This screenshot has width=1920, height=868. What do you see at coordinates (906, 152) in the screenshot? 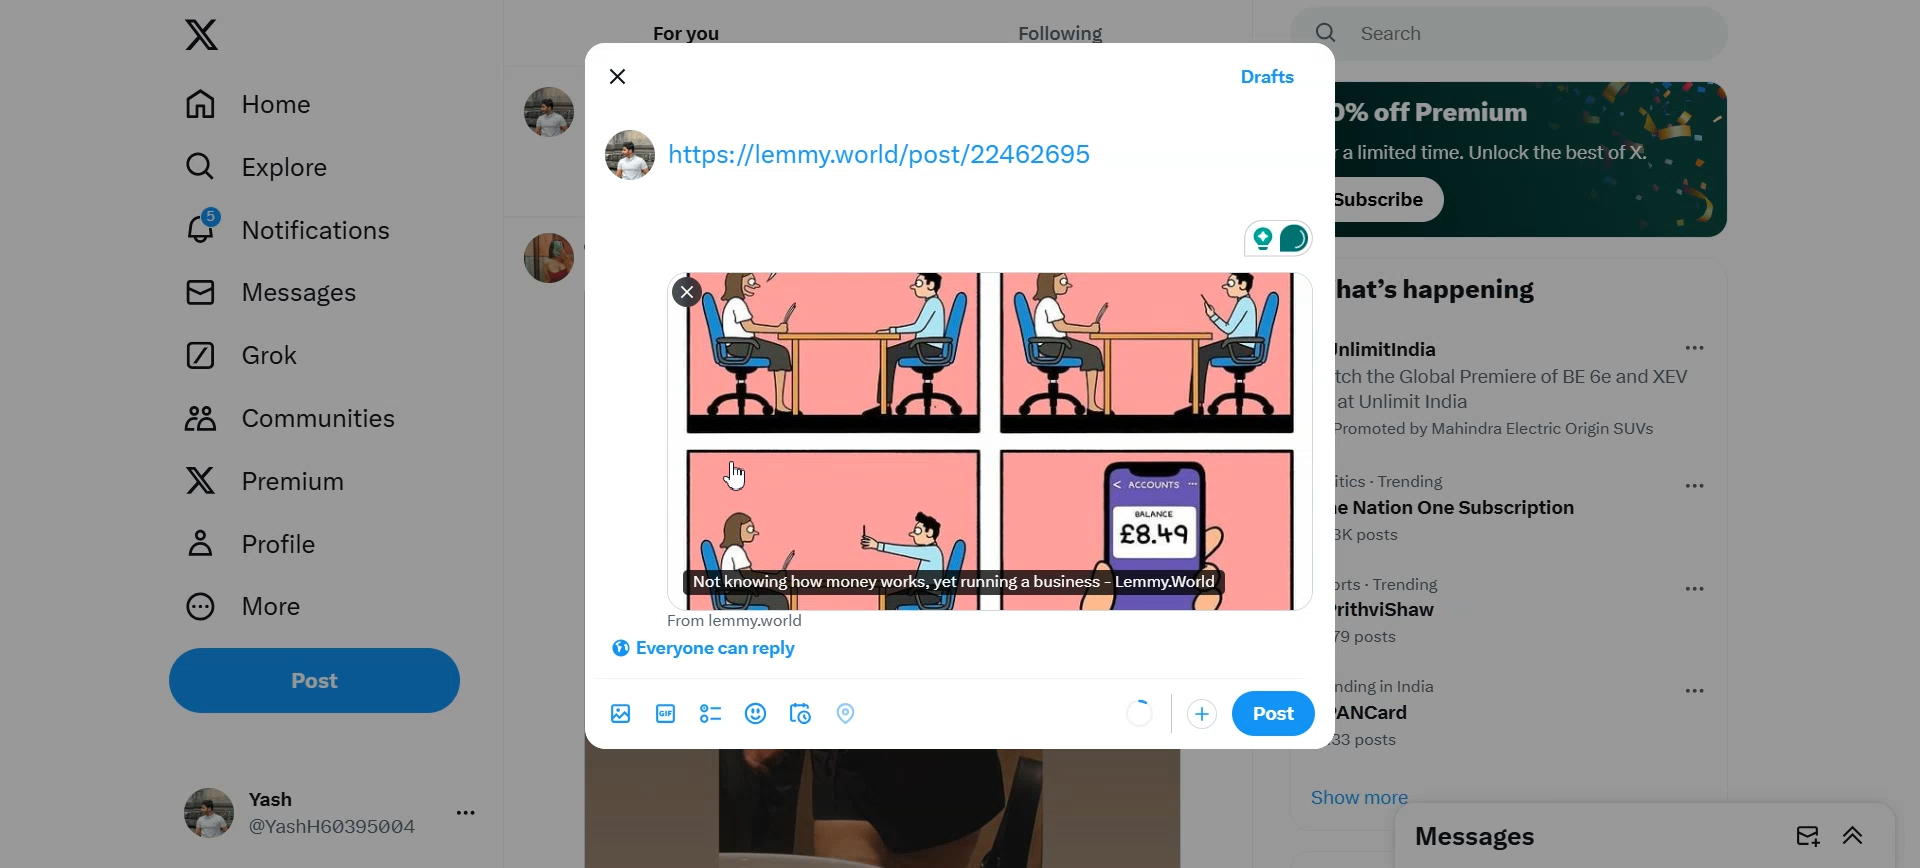
I see `Hyperlink` at bounding box center [906, 152].